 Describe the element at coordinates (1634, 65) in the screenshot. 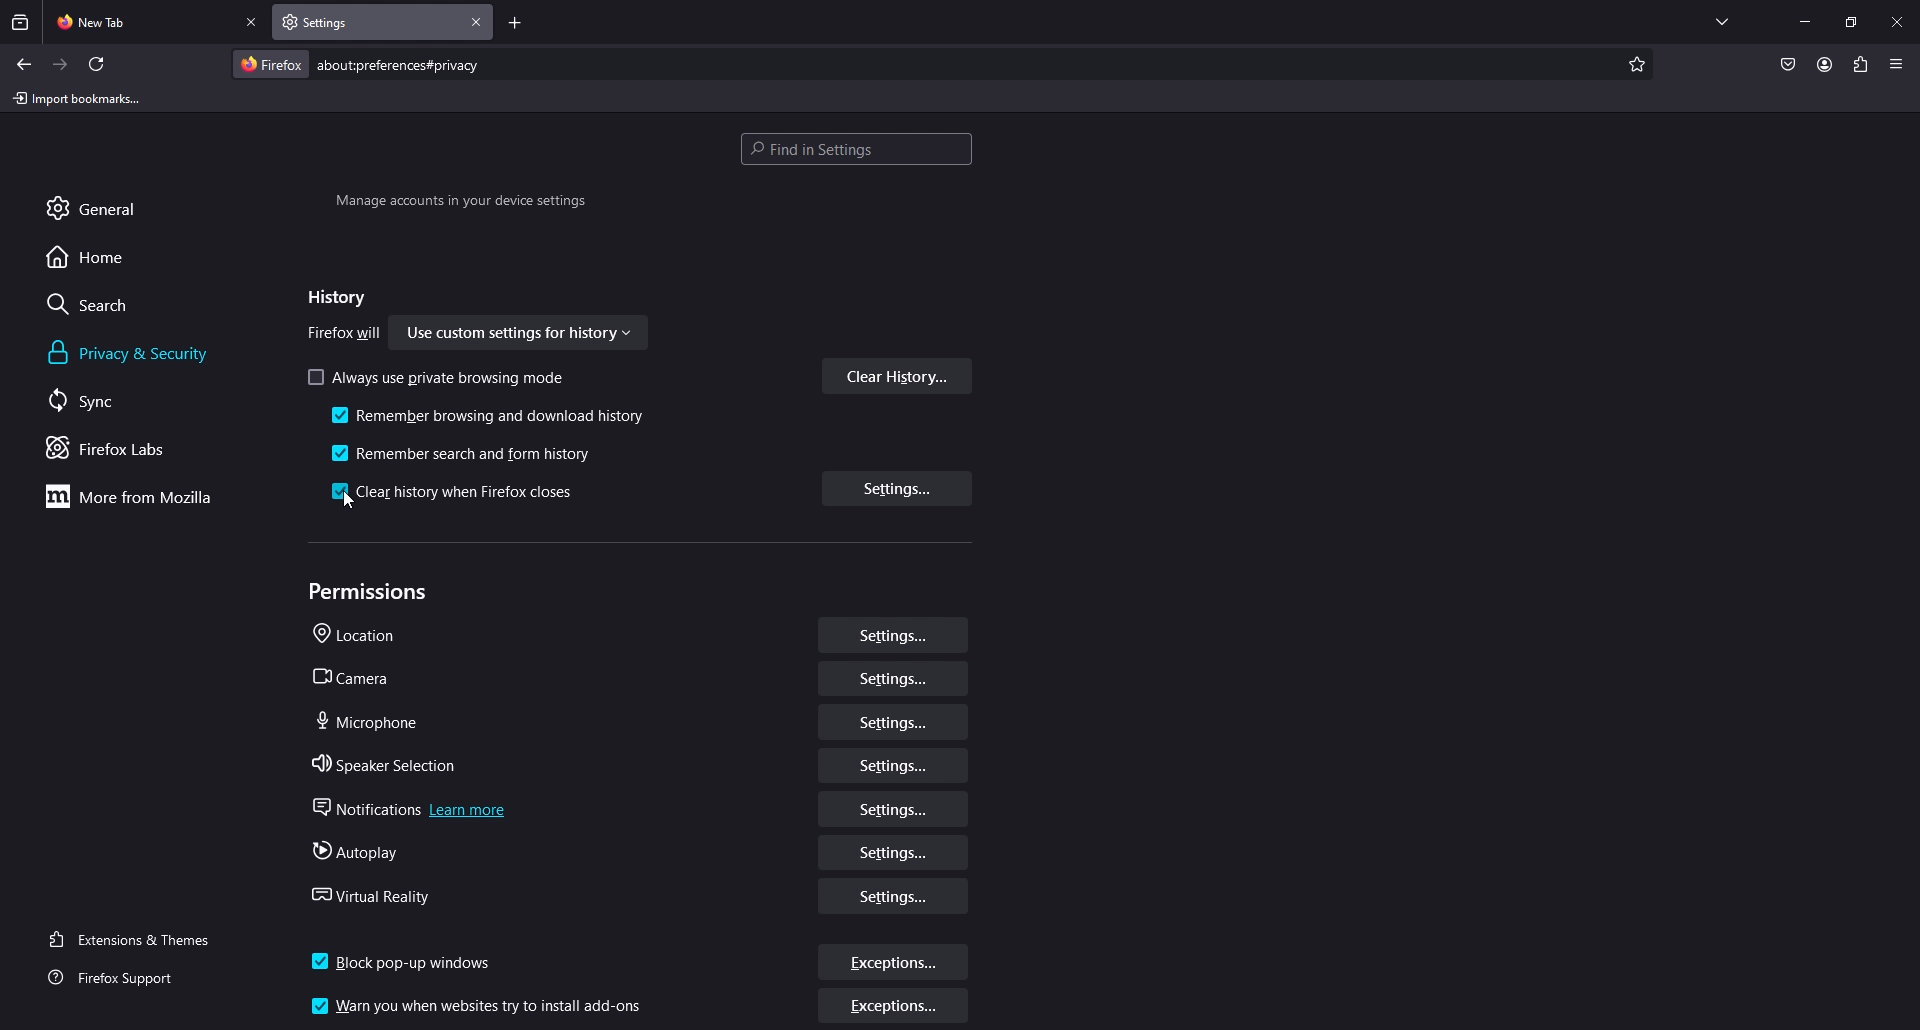

I see `add bookmark` at that location.